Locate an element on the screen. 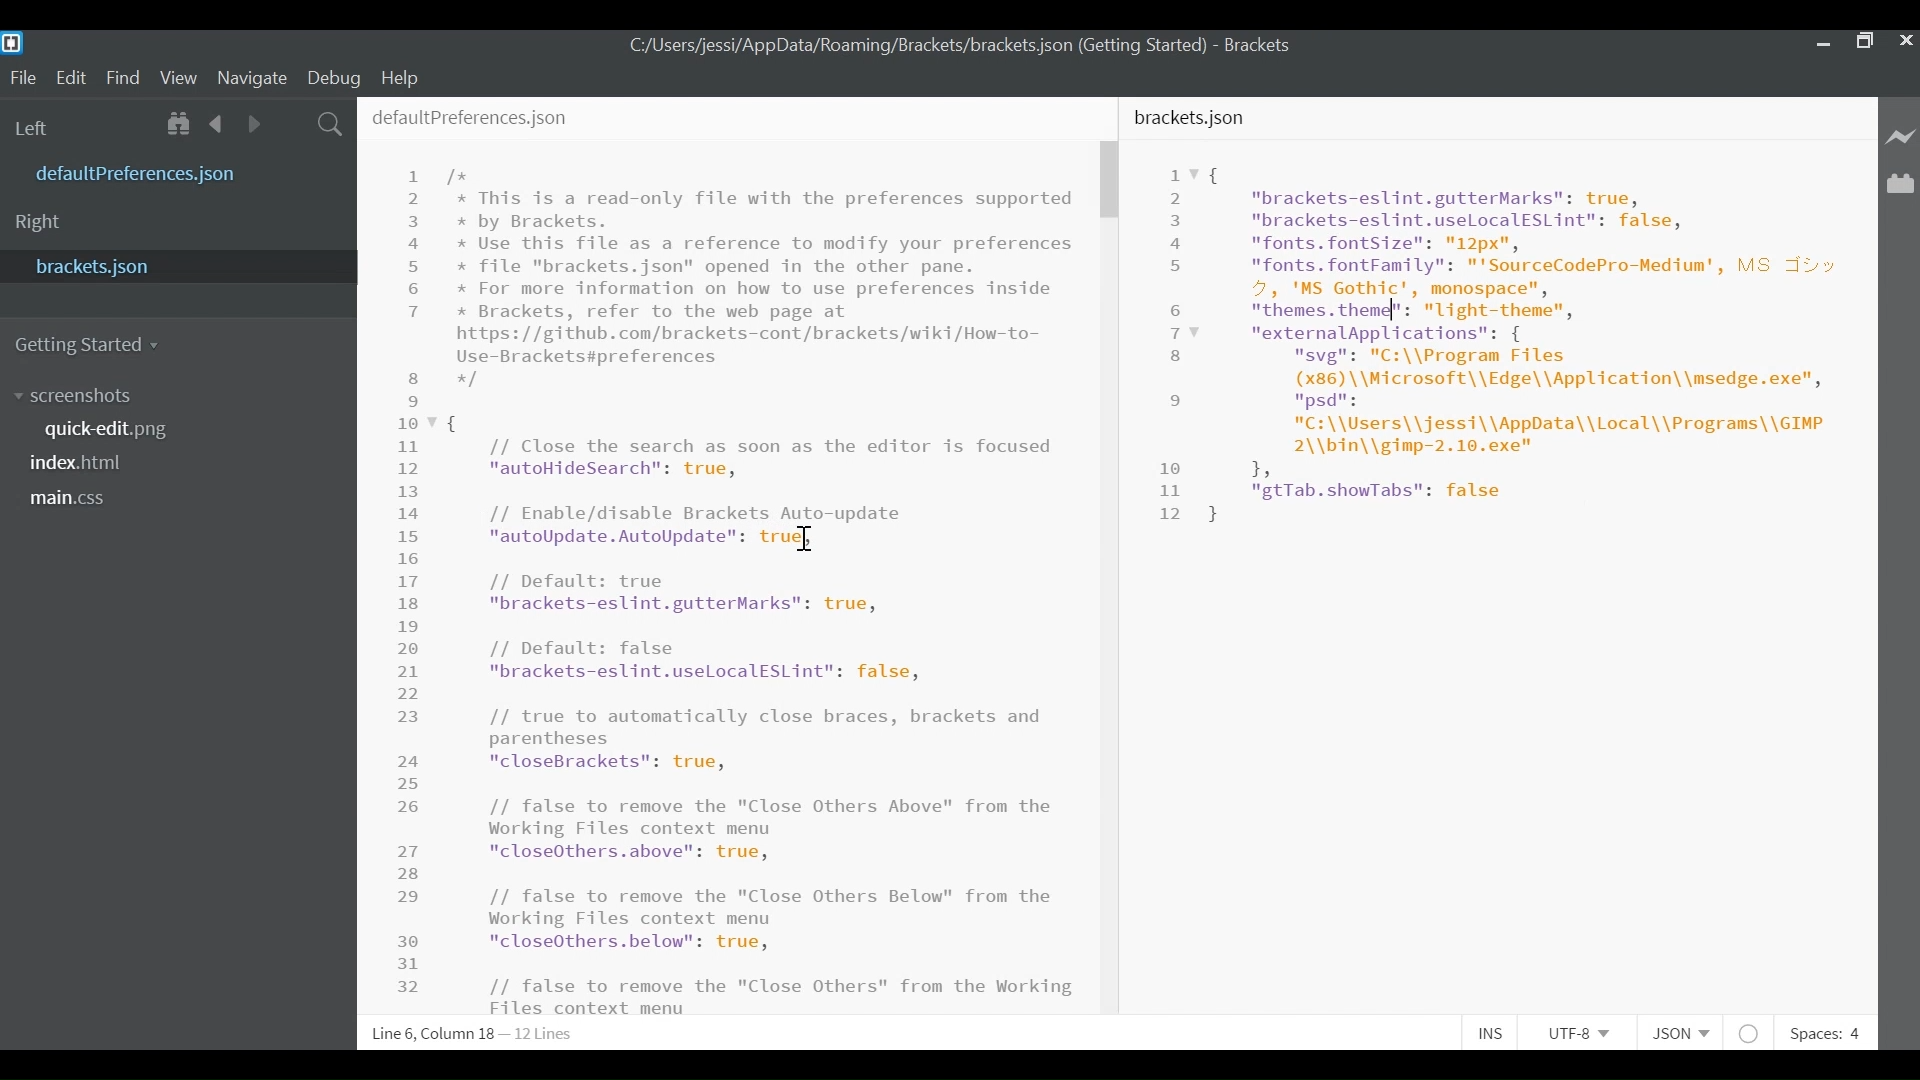 The width and height of the screenshot is (1920, 1080). defaultPrefereces.json File Editor is located at coordinates (724, 555).